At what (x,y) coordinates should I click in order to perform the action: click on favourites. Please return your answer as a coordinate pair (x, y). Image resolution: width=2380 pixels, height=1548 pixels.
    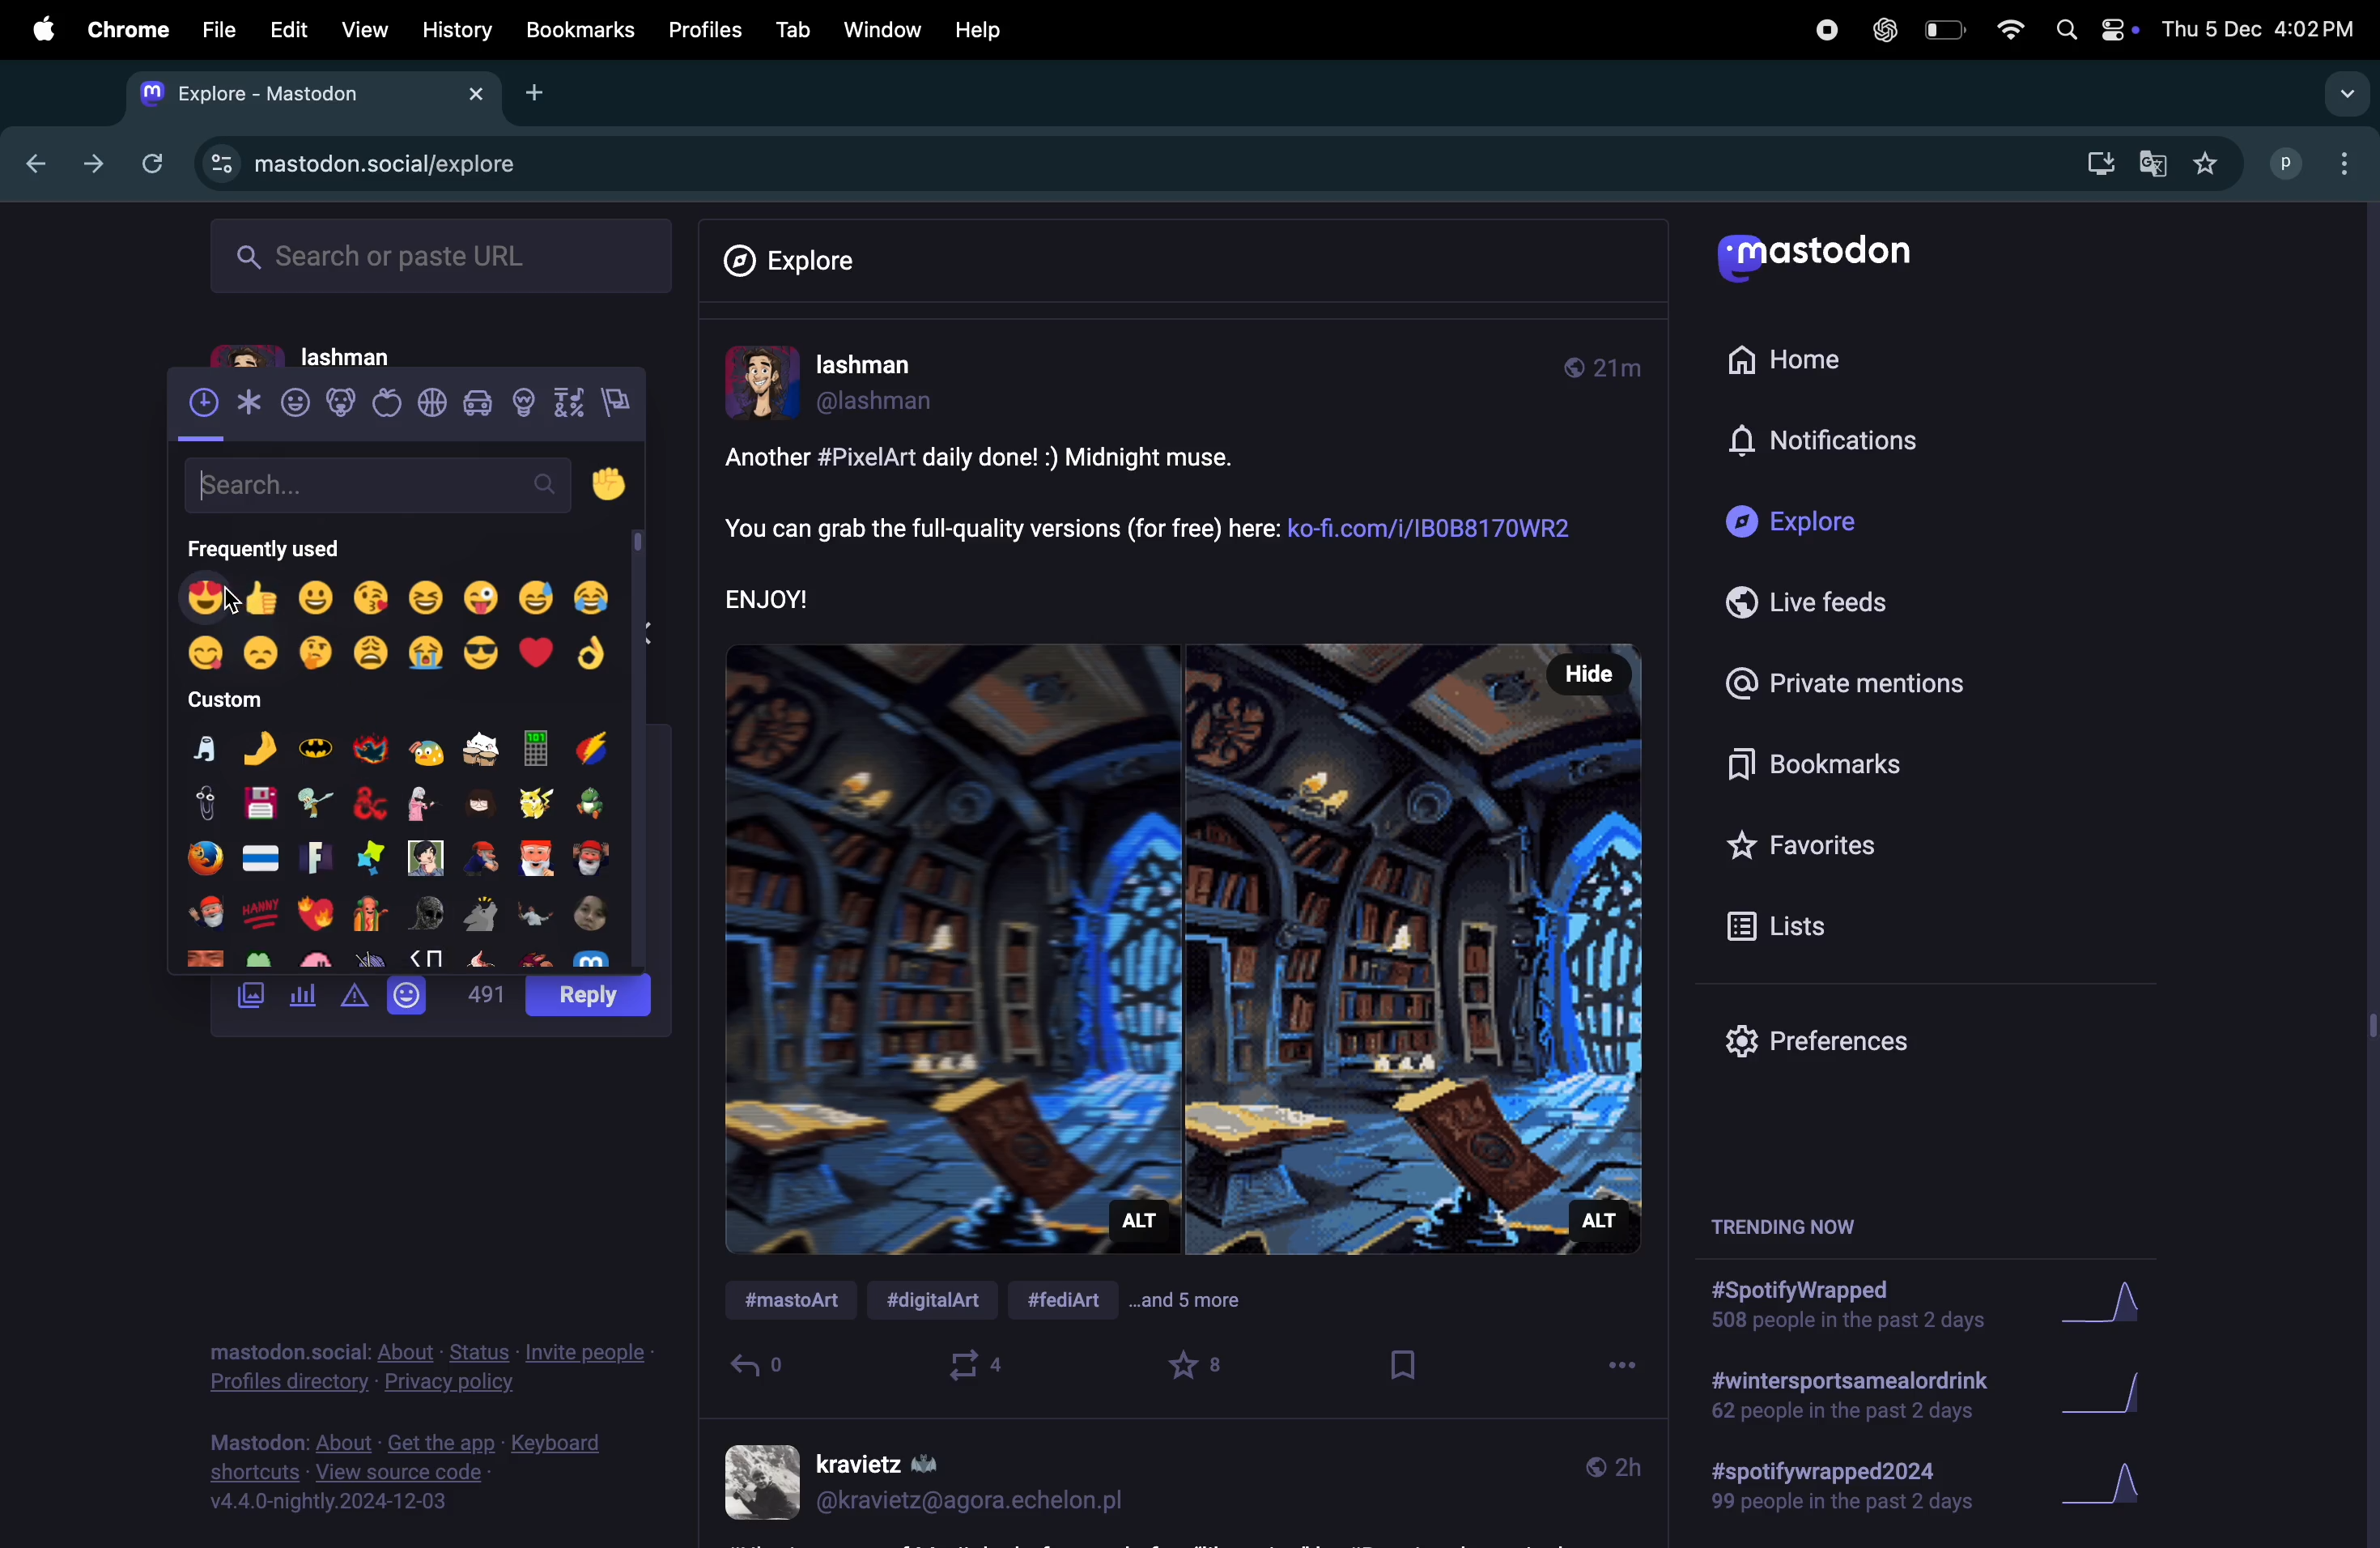
    Looking at the image, I should click on (2203, 163).